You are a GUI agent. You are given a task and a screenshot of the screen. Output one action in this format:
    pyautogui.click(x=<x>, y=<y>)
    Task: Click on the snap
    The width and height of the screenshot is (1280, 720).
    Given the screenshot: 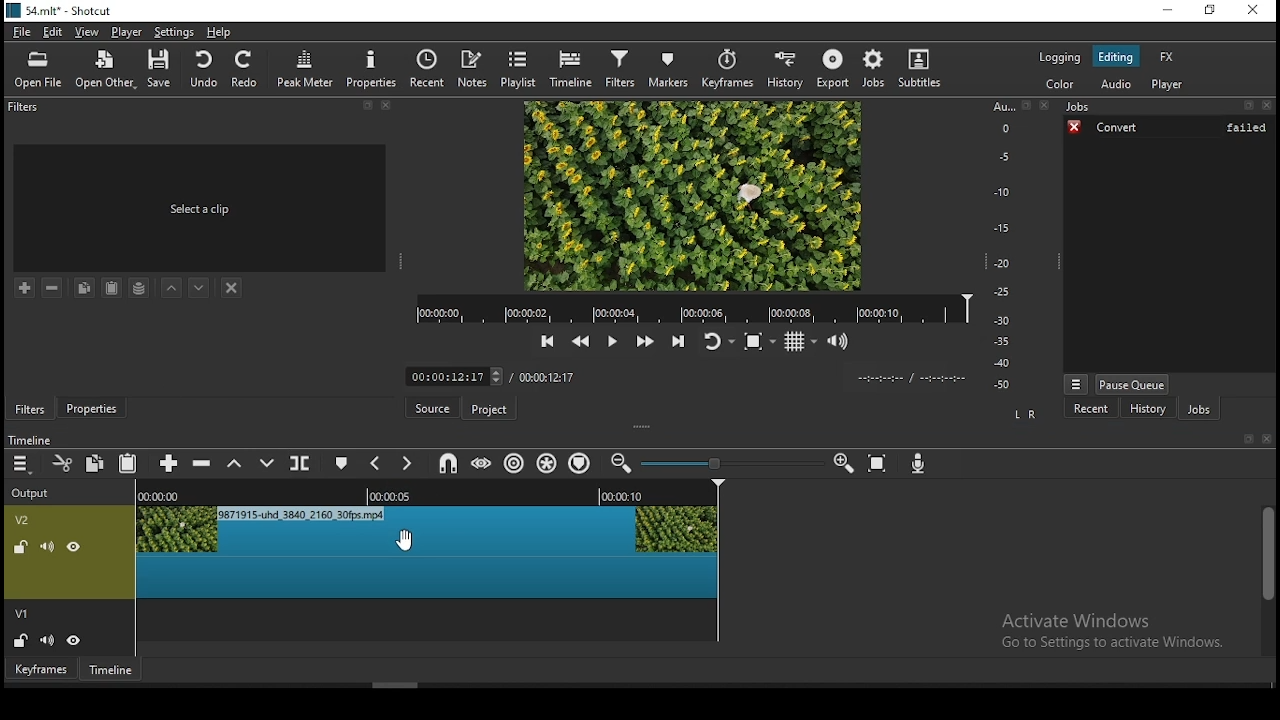 What is the action you would take?
    pyautogui.click(x=445, y=463)
    